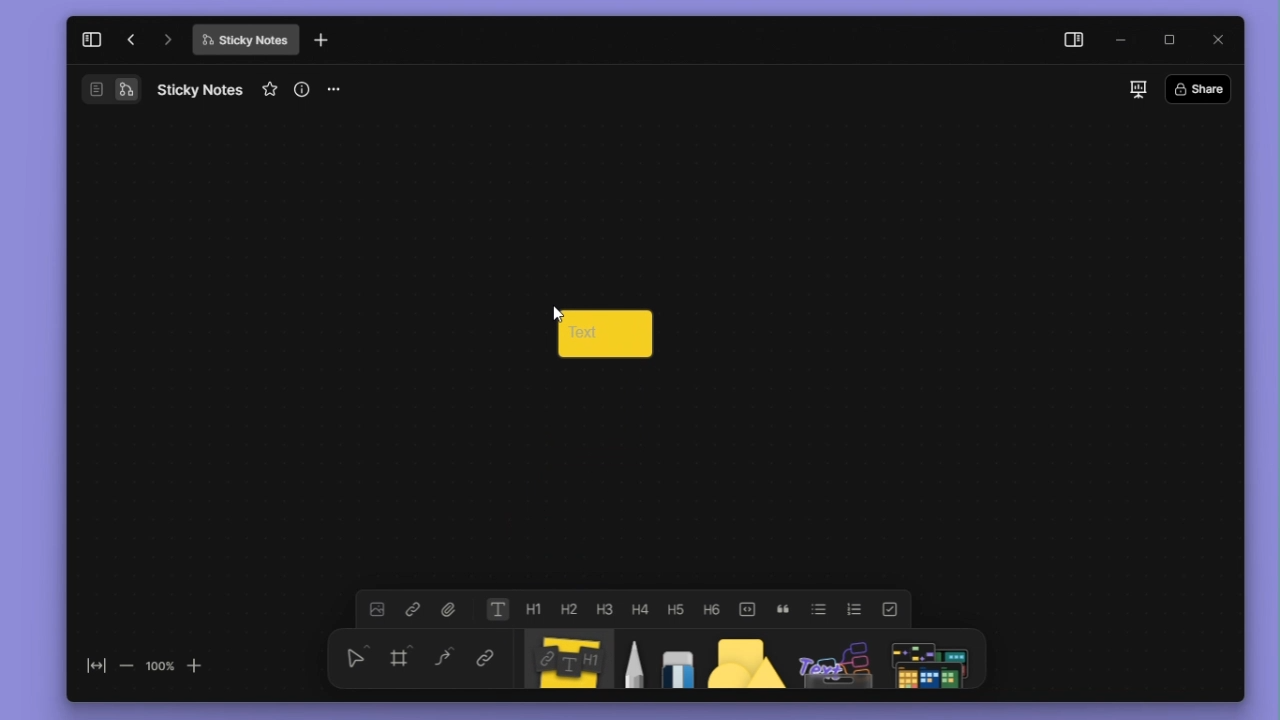 Image resolution: width=1280 pixels, height=720 pixels. What do you see at coordinates (338, 88) in the screenshot?
I see `more` at bounding box center [338, 88].